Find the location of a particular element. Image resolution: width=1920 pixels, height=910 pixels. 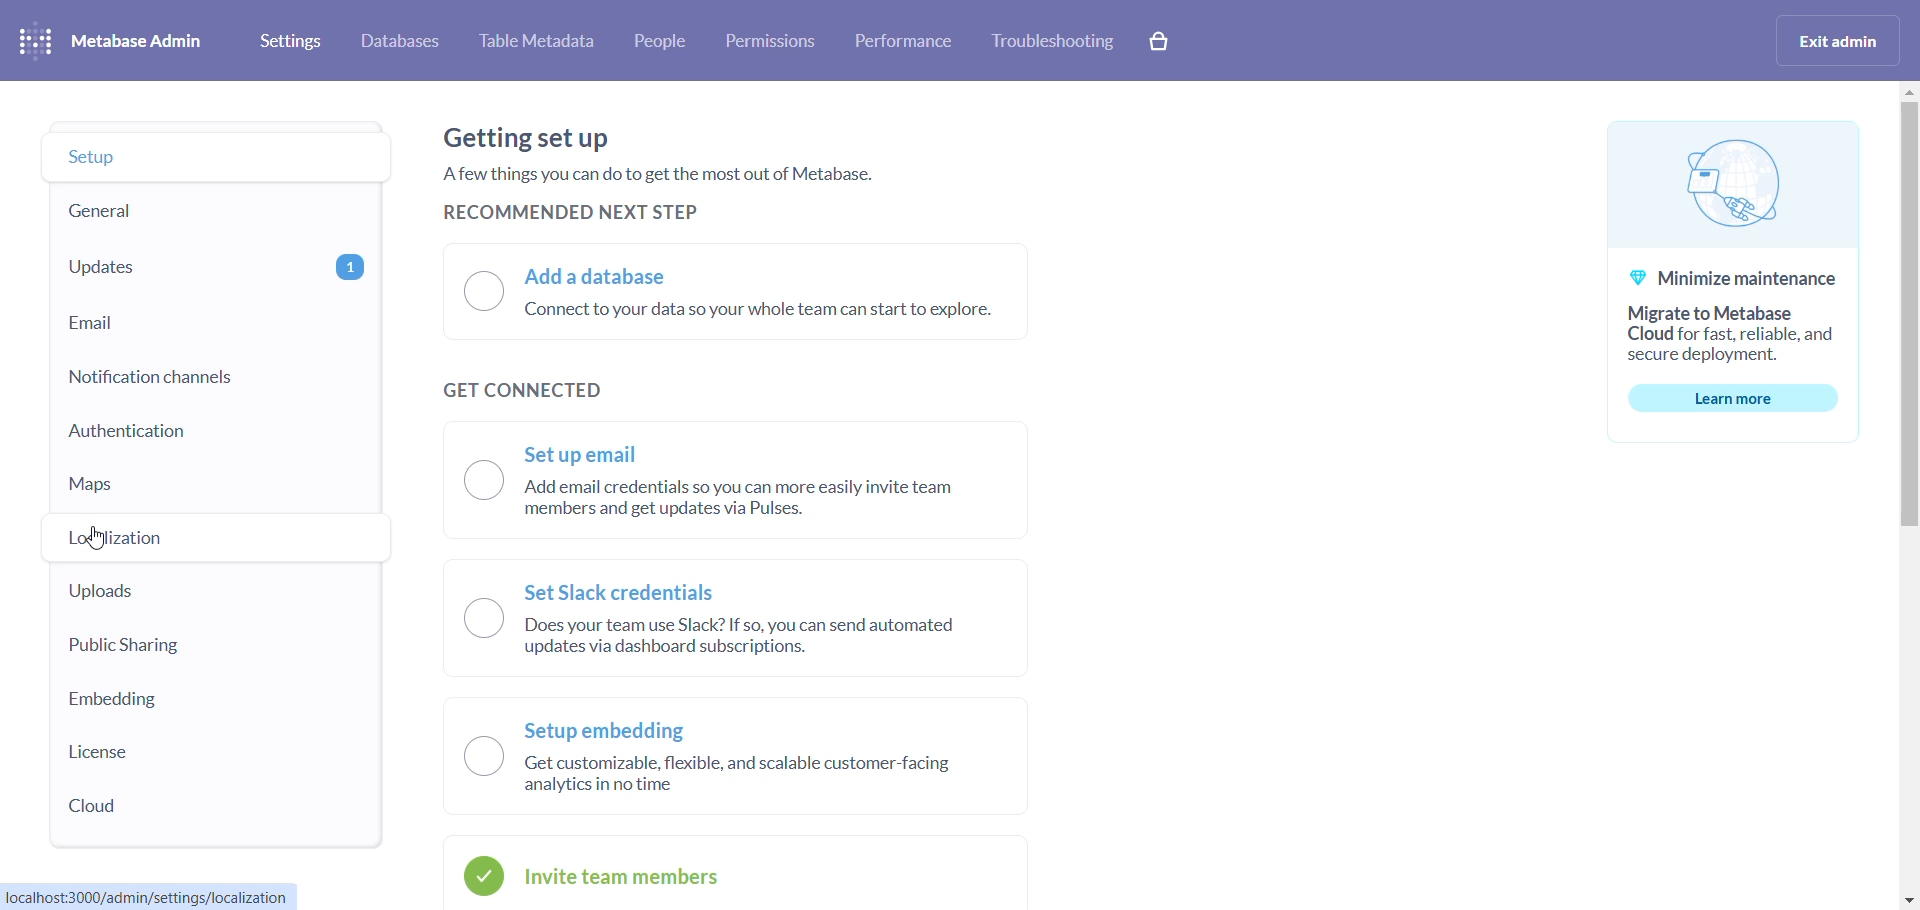

cart is located at coordinates (1159, 41).